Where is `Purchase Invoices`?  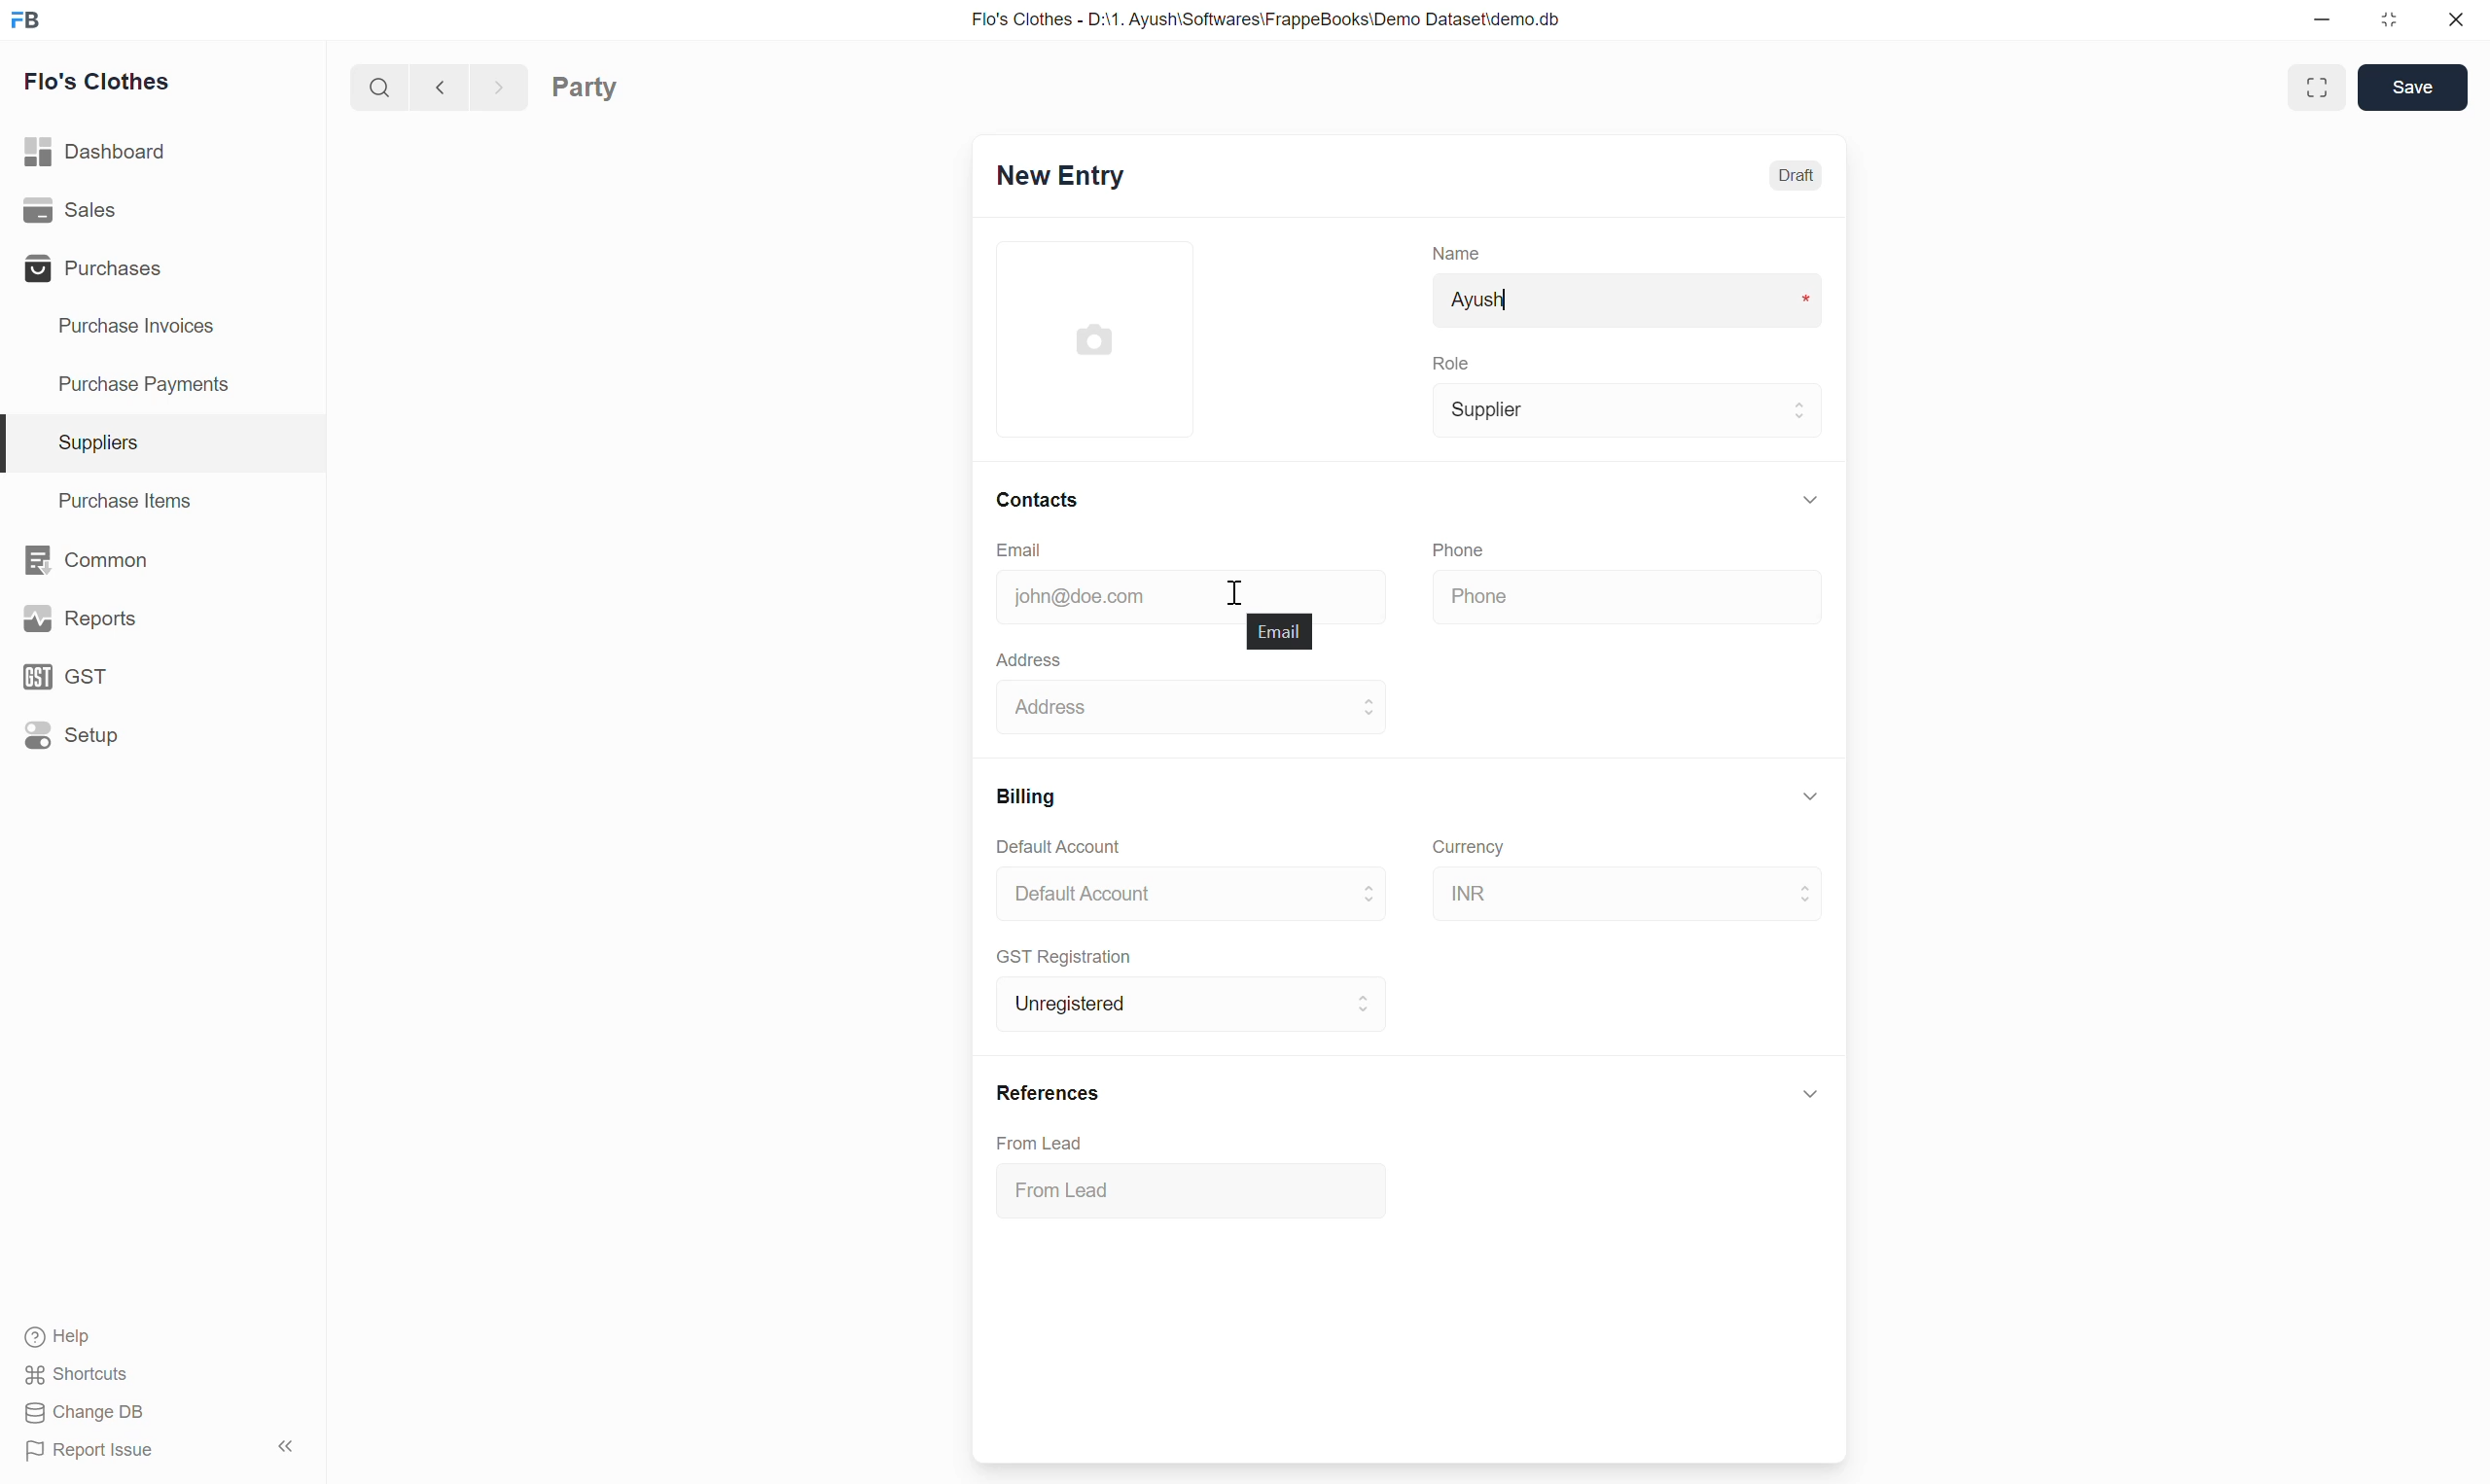 Purchase Invoices is located at coordinates (161, 327).